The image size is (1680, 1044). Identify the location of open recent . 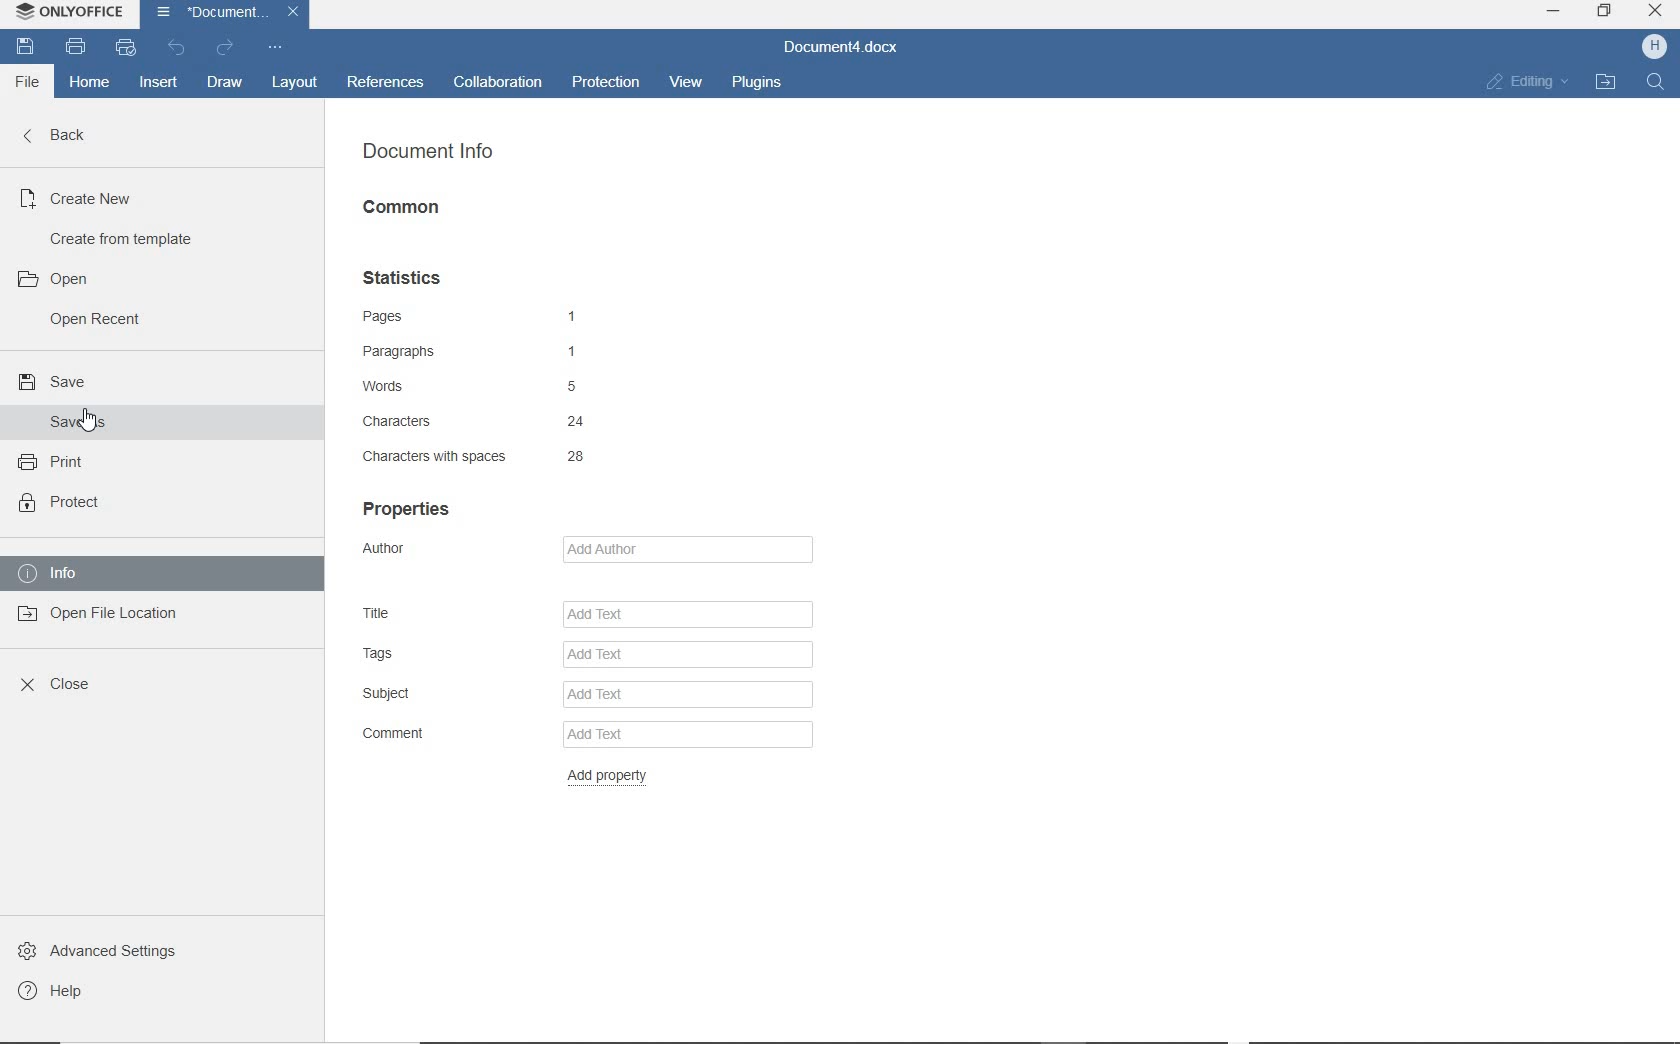
(99, 322).